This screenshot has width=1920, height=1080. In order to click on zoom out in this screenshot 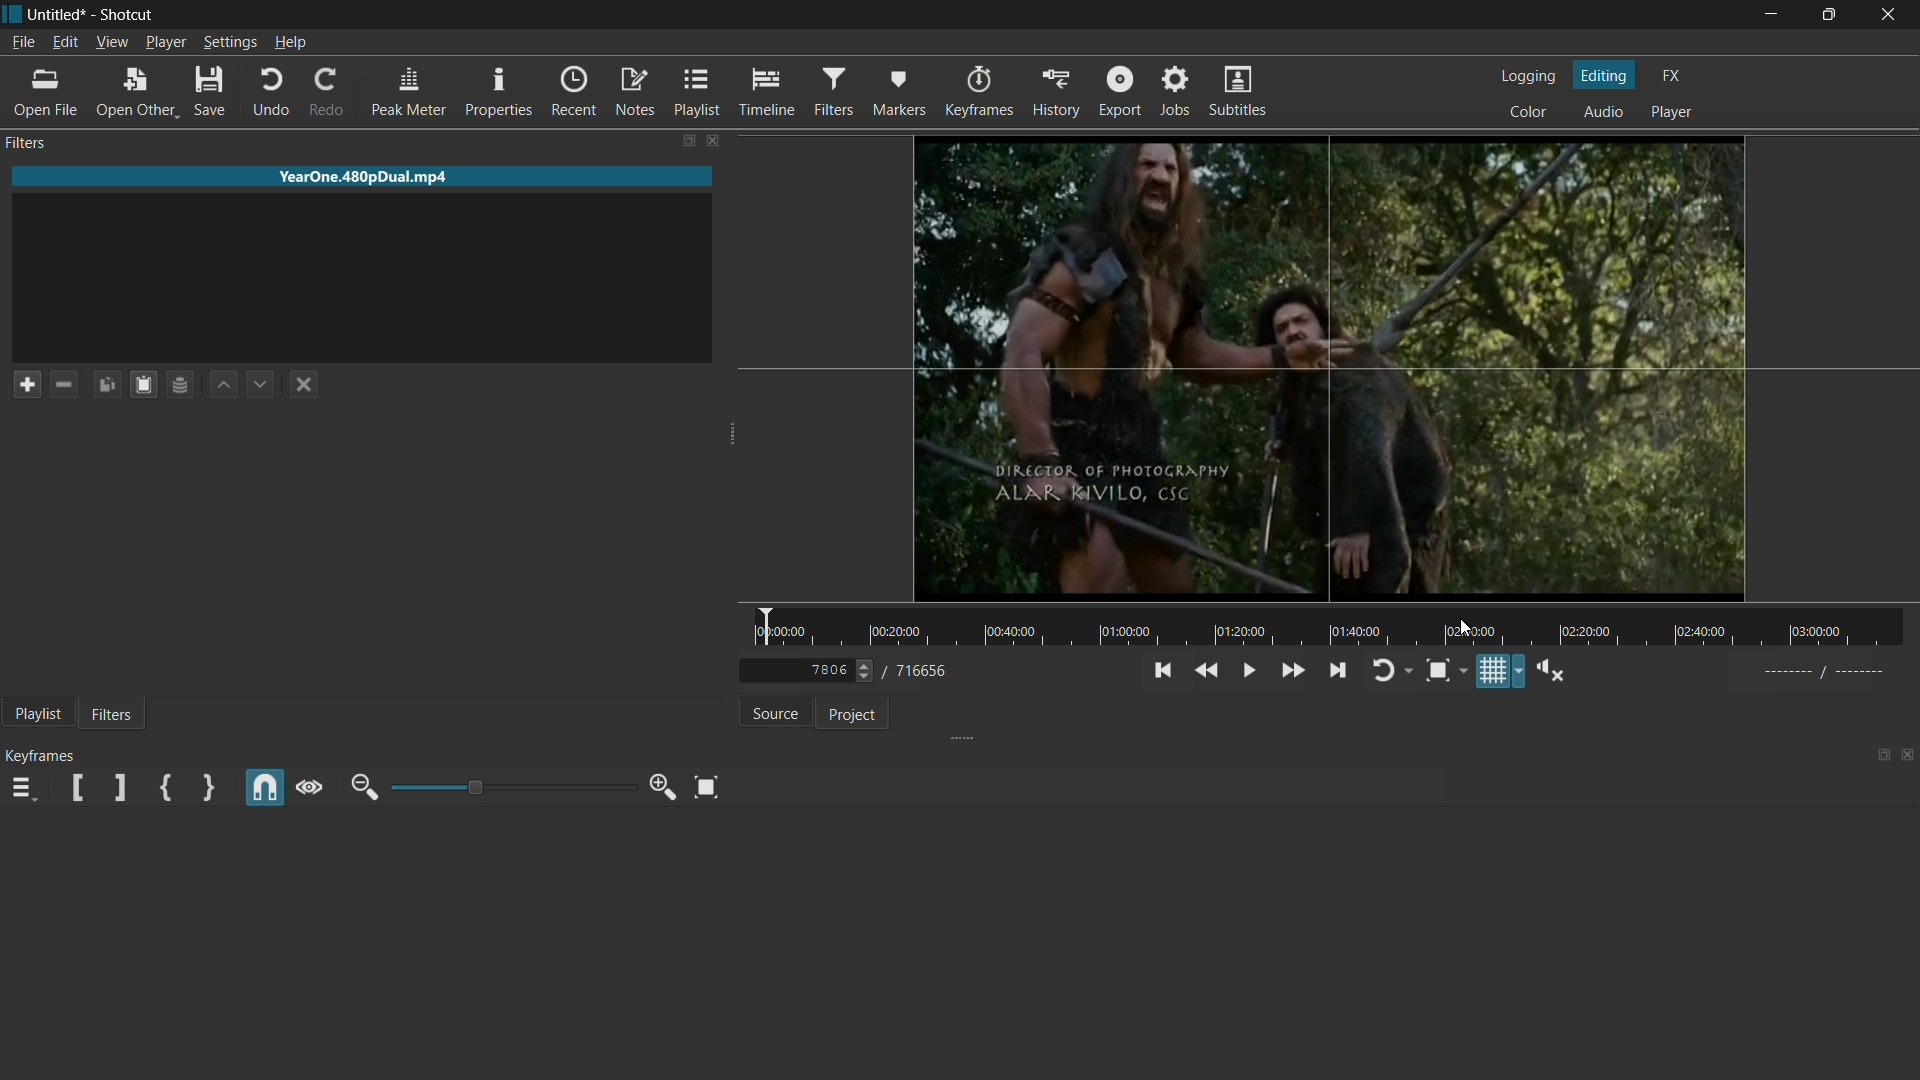, I will do `click(361, 789)`.